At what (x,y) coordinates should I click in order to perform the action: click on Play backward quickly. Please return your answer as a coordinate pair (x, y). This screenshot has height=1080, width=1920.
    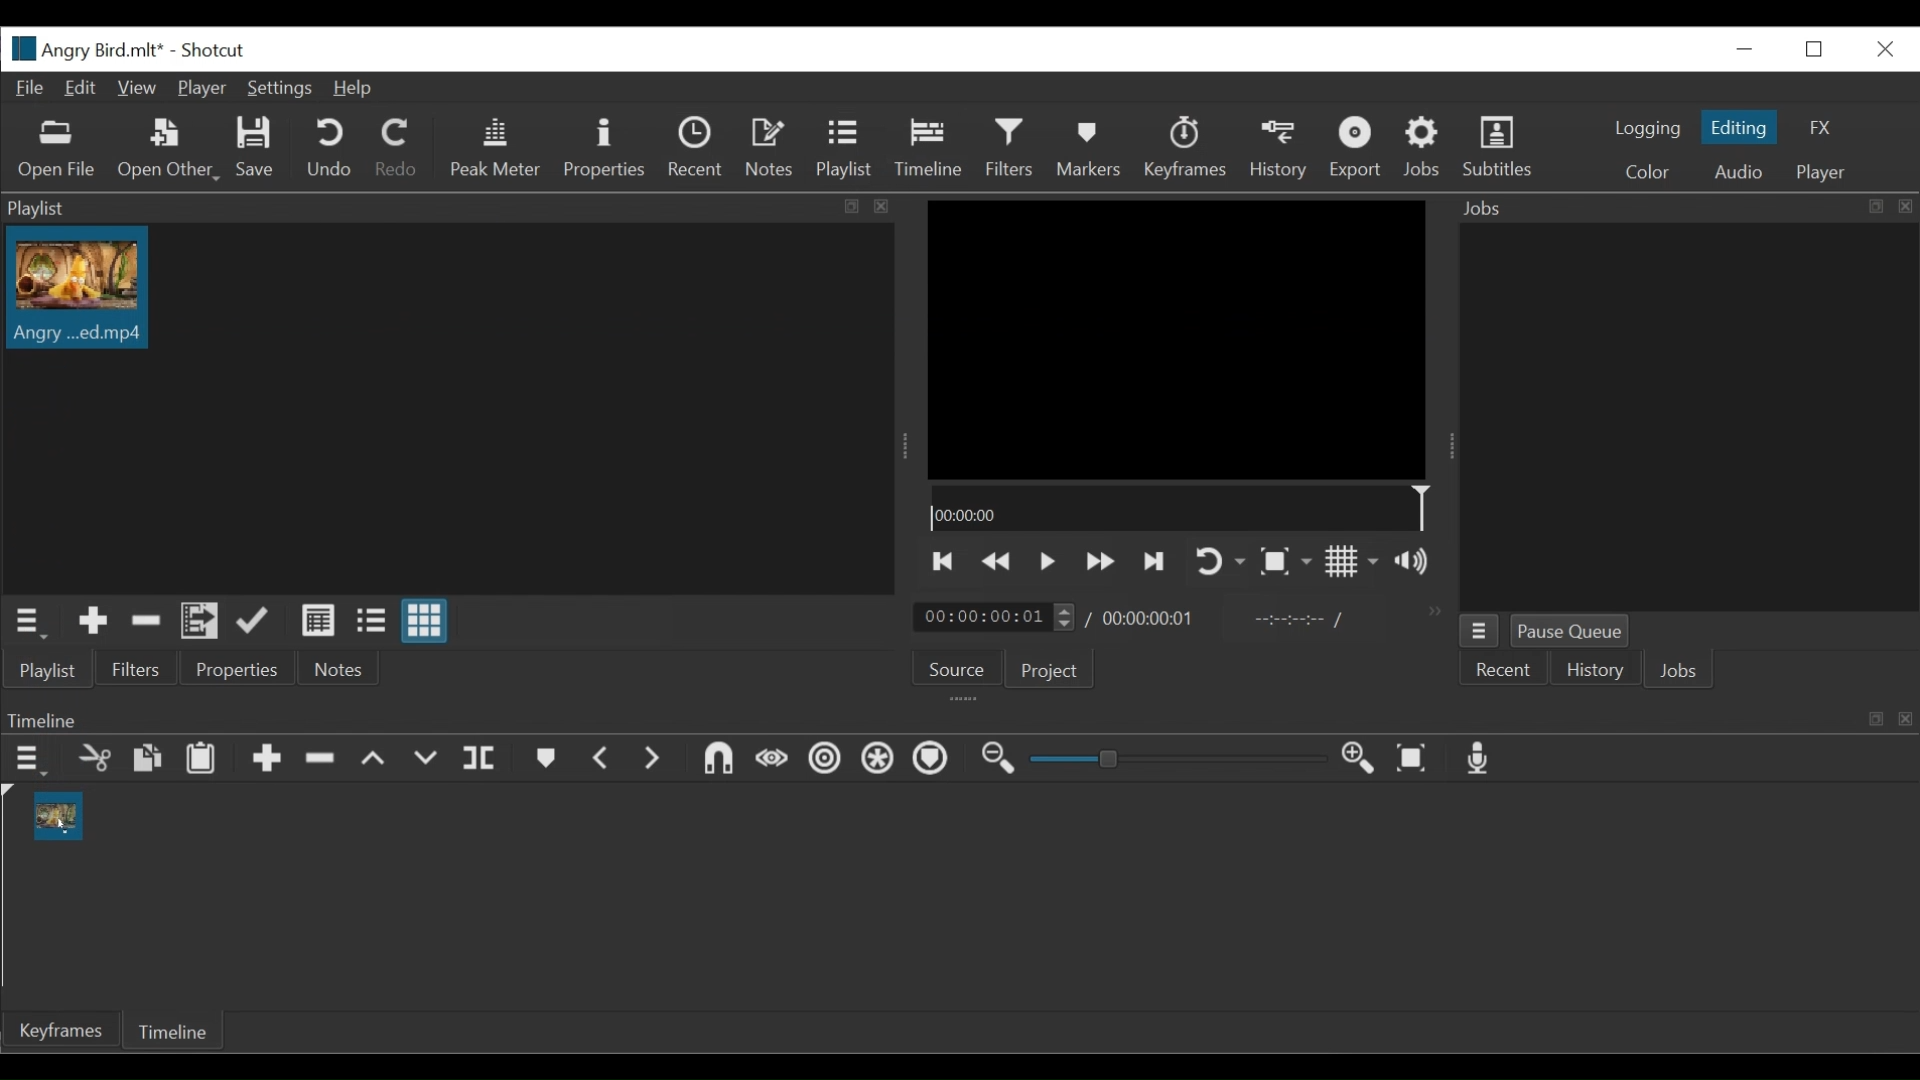
    Looking at the image, I should click on (1100, 562).